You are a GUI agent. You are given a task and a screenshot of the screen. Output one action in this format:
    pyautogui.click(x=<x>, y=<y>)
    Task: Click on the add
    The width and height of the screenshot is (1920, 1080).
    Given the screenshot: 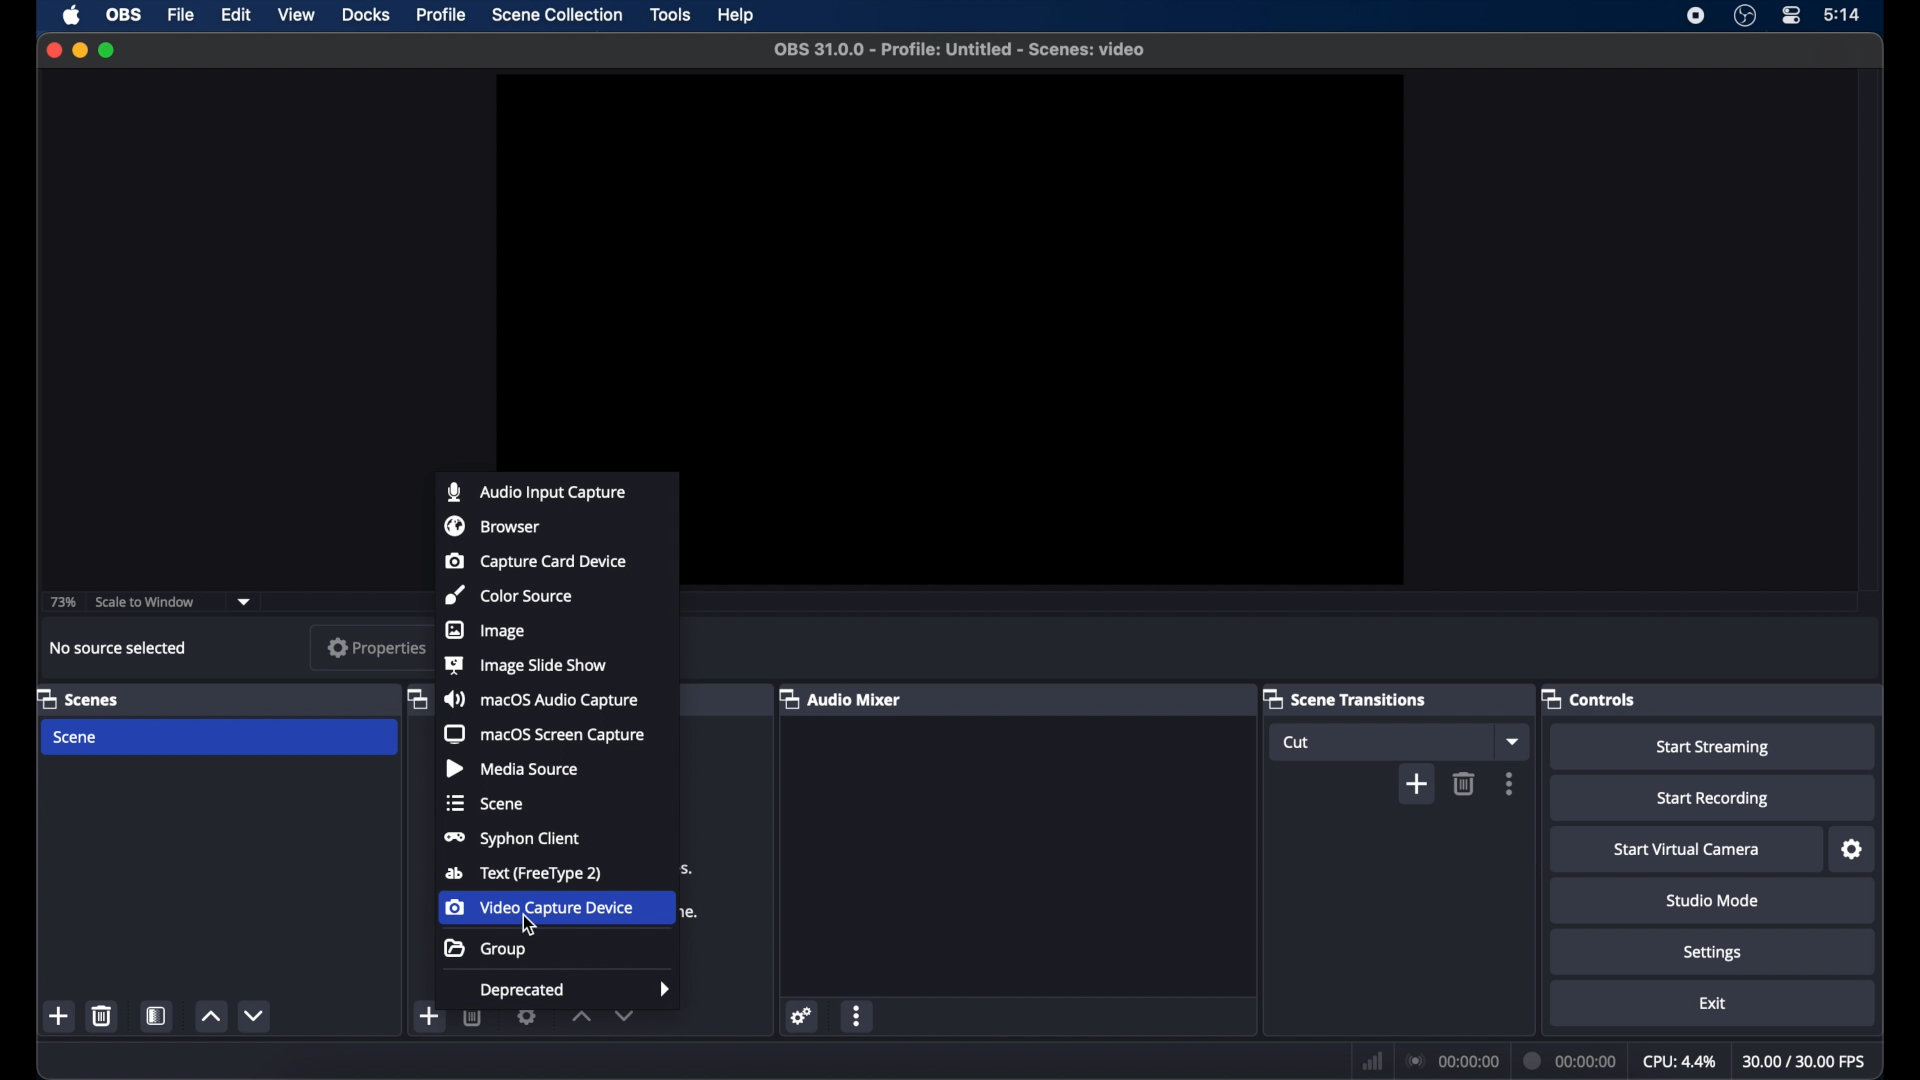 What is the action you would take?
    pyautogui.click(x=427, y=1015)
    